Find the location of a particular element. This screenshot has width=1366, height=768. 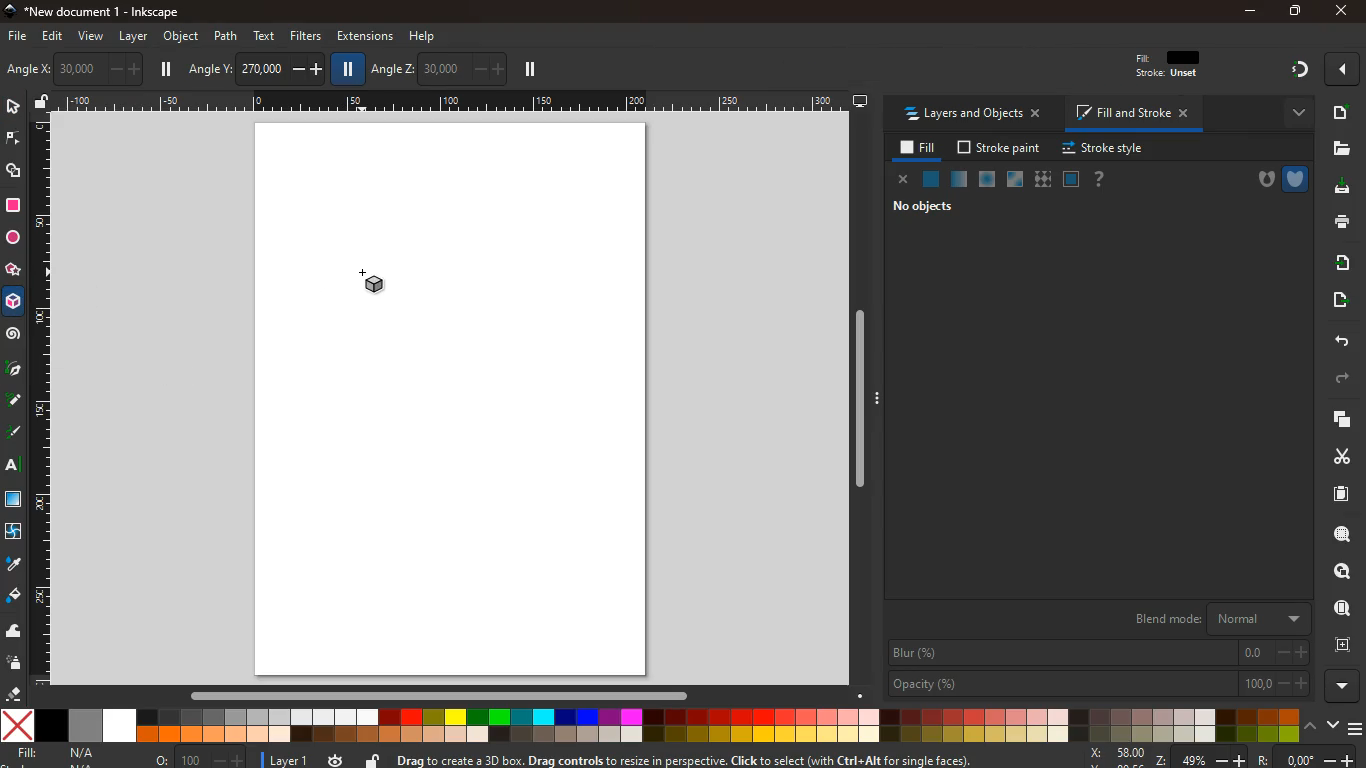

forward is located at coordinates (1348, 379).